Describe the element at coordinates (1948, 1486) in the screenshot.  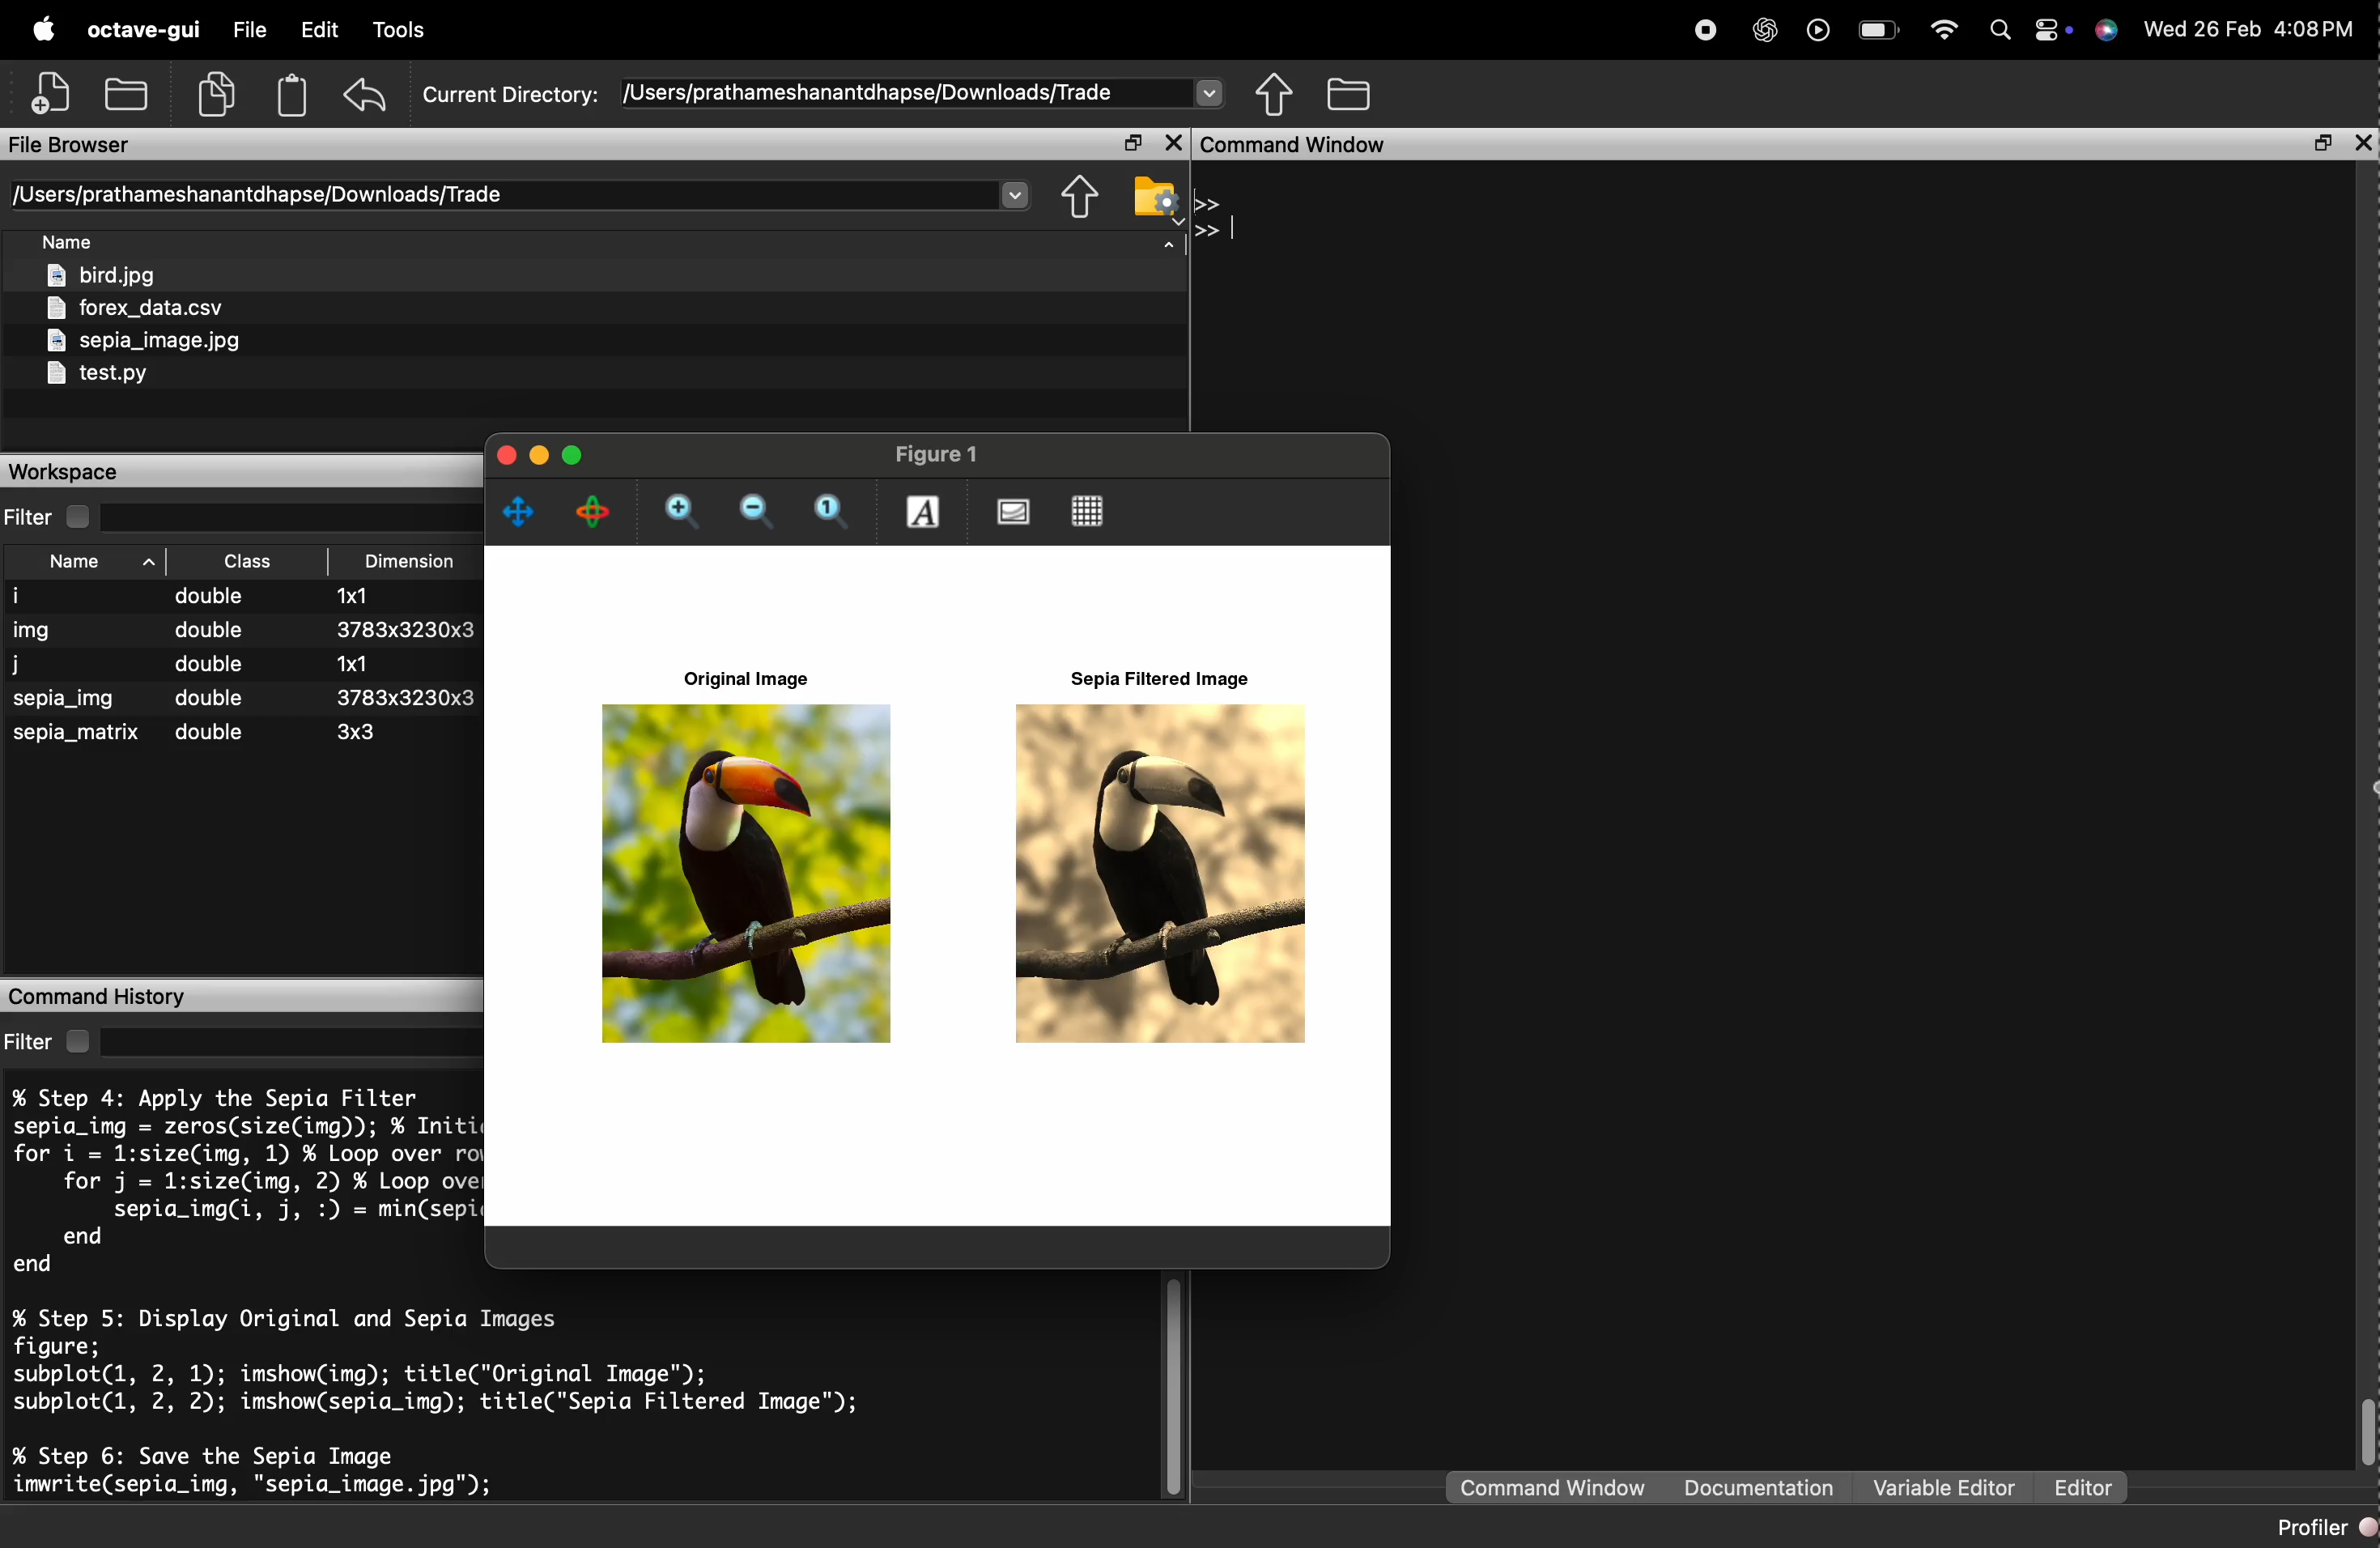
I see `Variable editor` at that location.